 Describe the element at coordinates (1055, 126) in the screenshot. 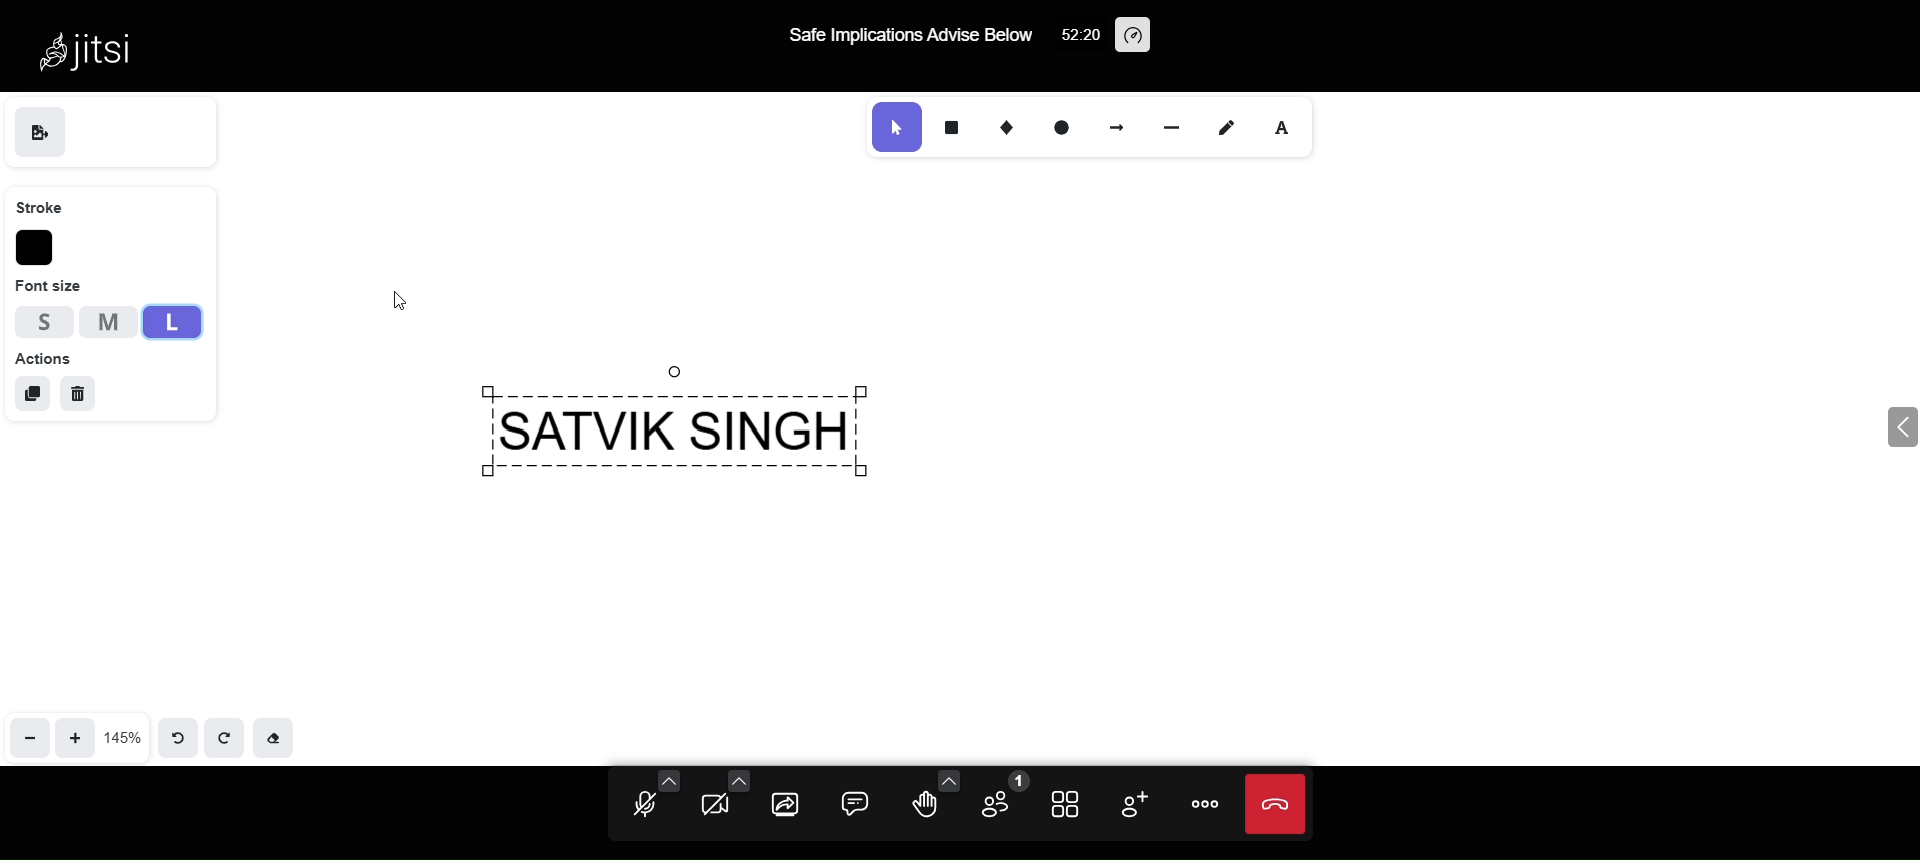

I see `ellipse` at that location.